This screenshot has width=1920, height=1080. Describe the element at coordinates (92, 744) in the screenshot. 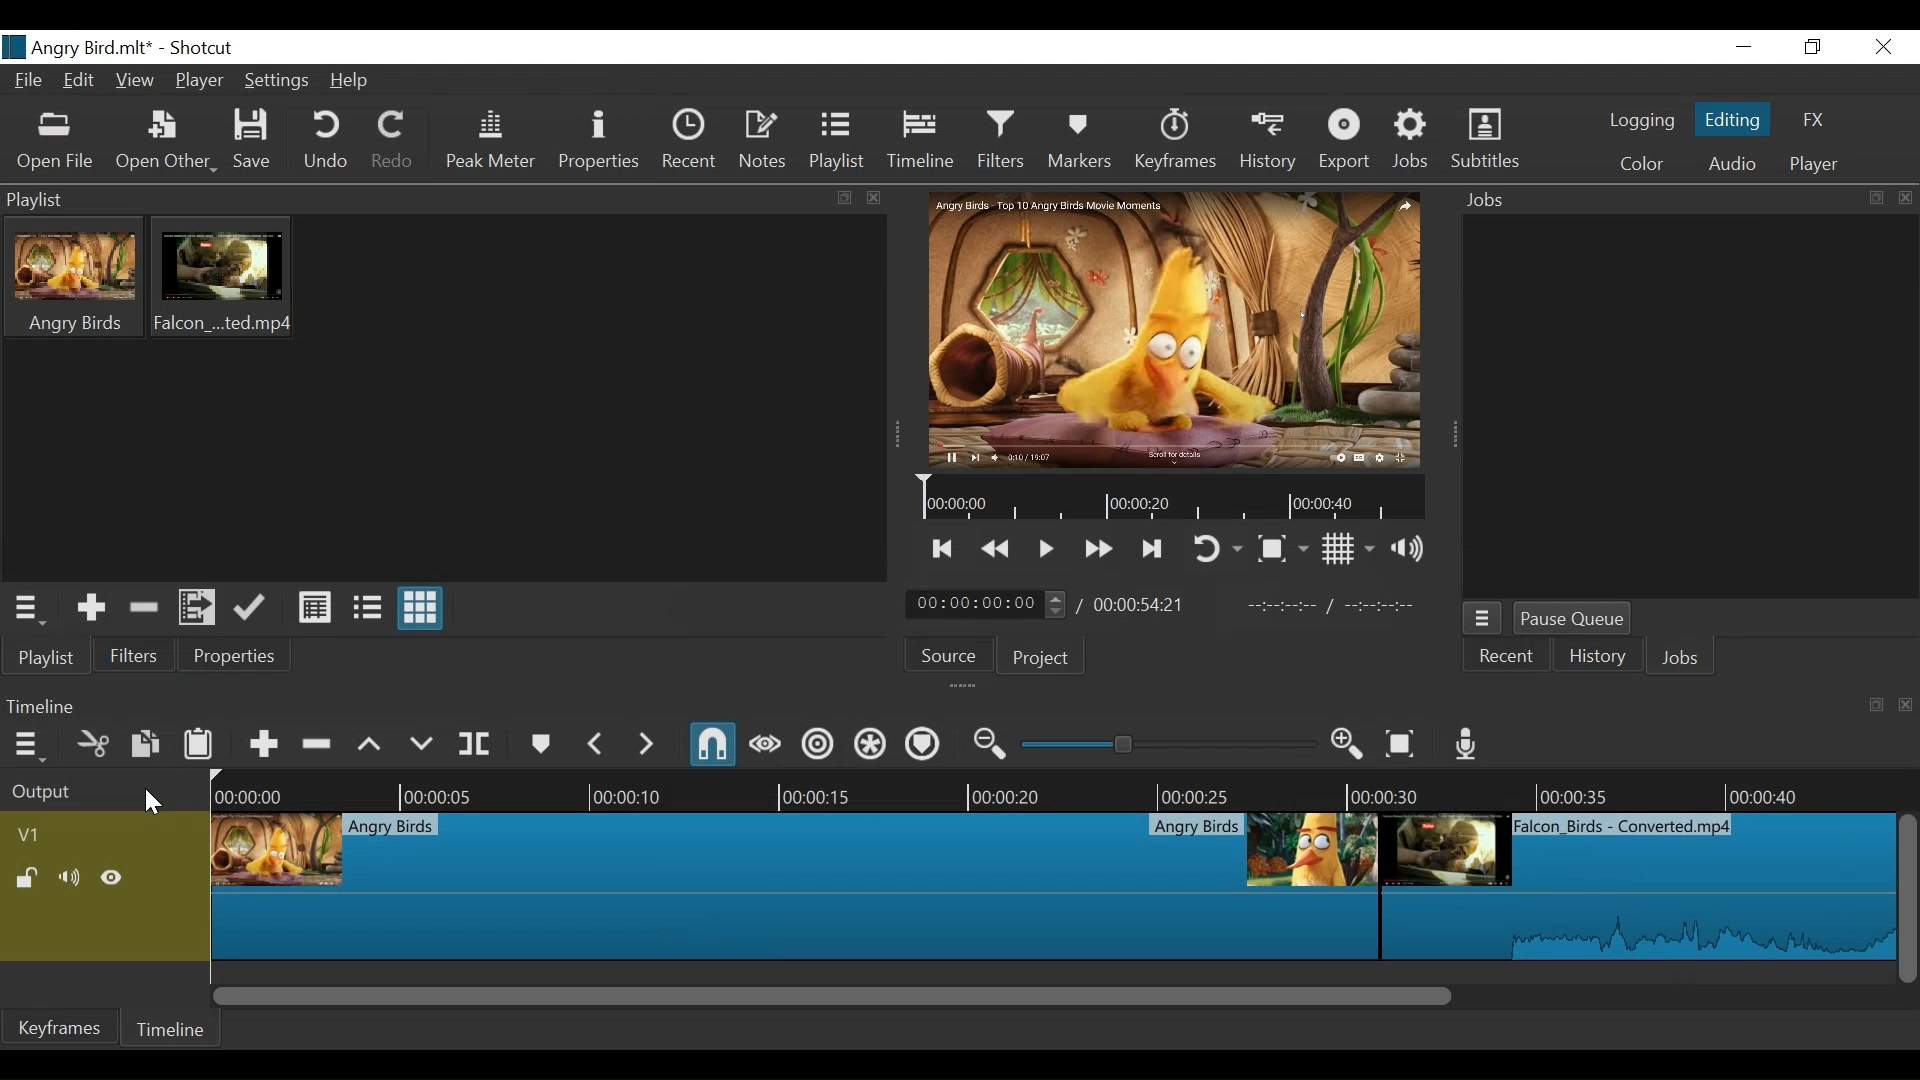

I see `Cut` at that location.